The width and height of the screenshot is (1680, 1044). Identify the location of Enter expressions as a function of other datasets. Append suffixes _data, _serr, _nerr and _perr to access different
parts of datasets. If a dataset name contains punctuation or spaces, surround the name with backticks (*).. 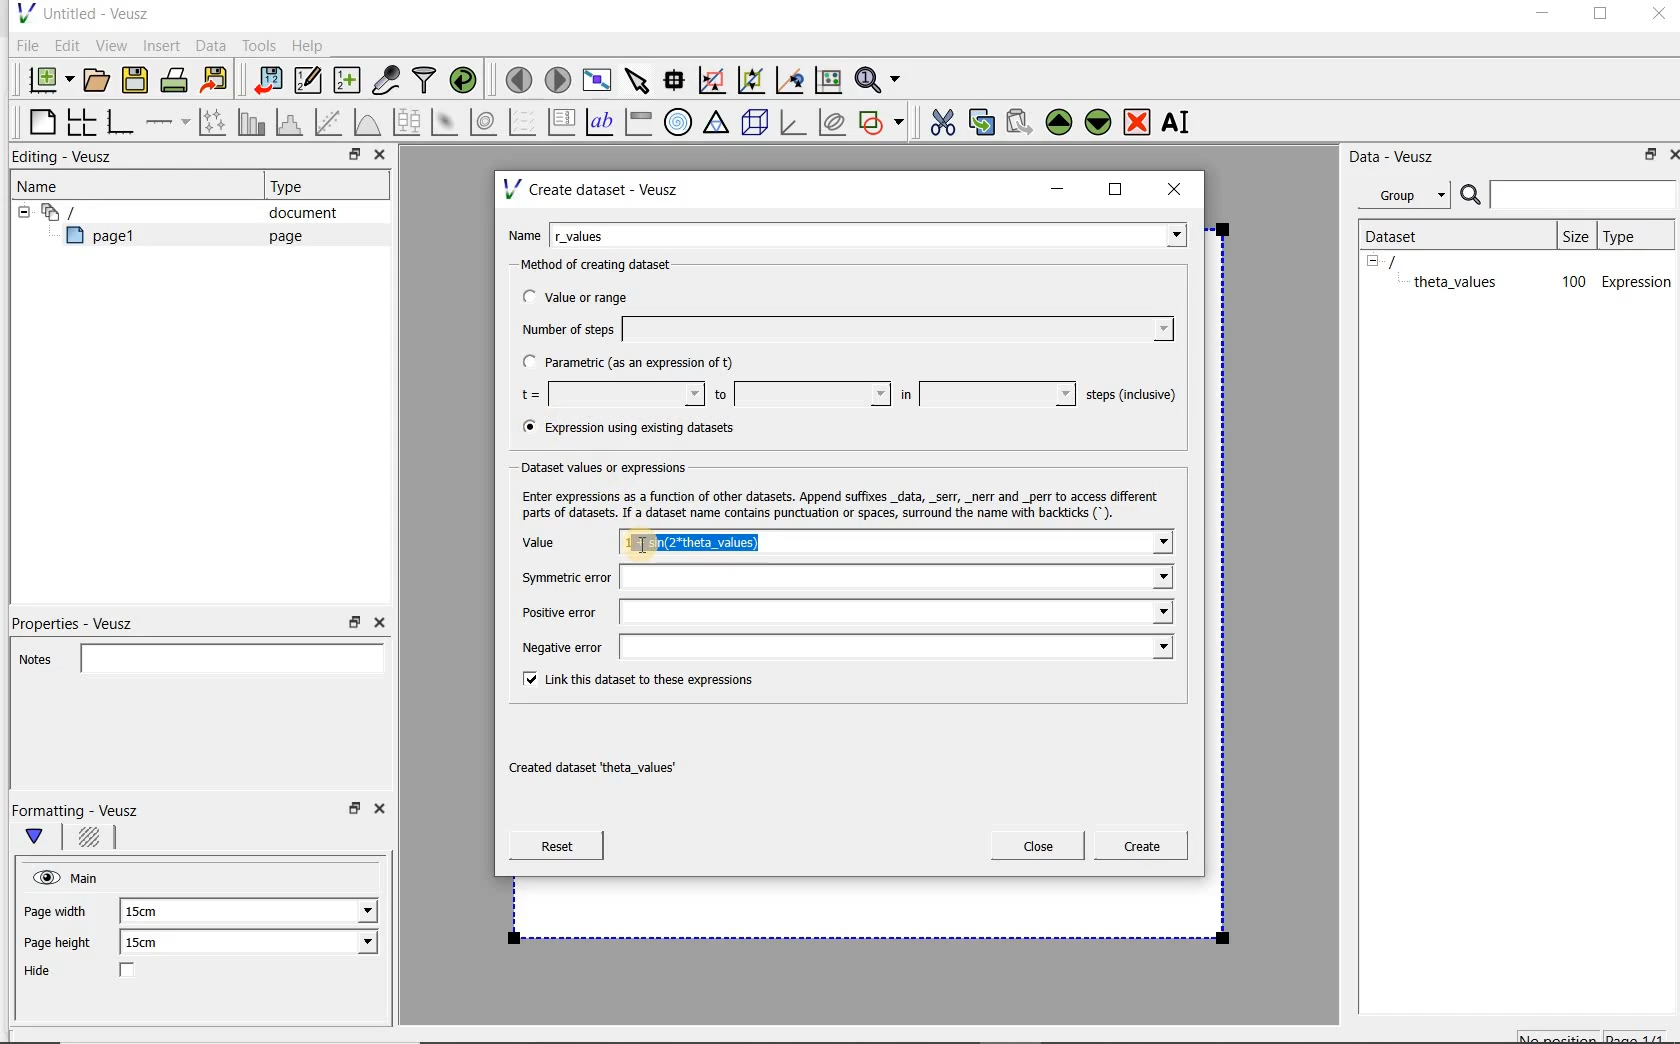
(836, 502).